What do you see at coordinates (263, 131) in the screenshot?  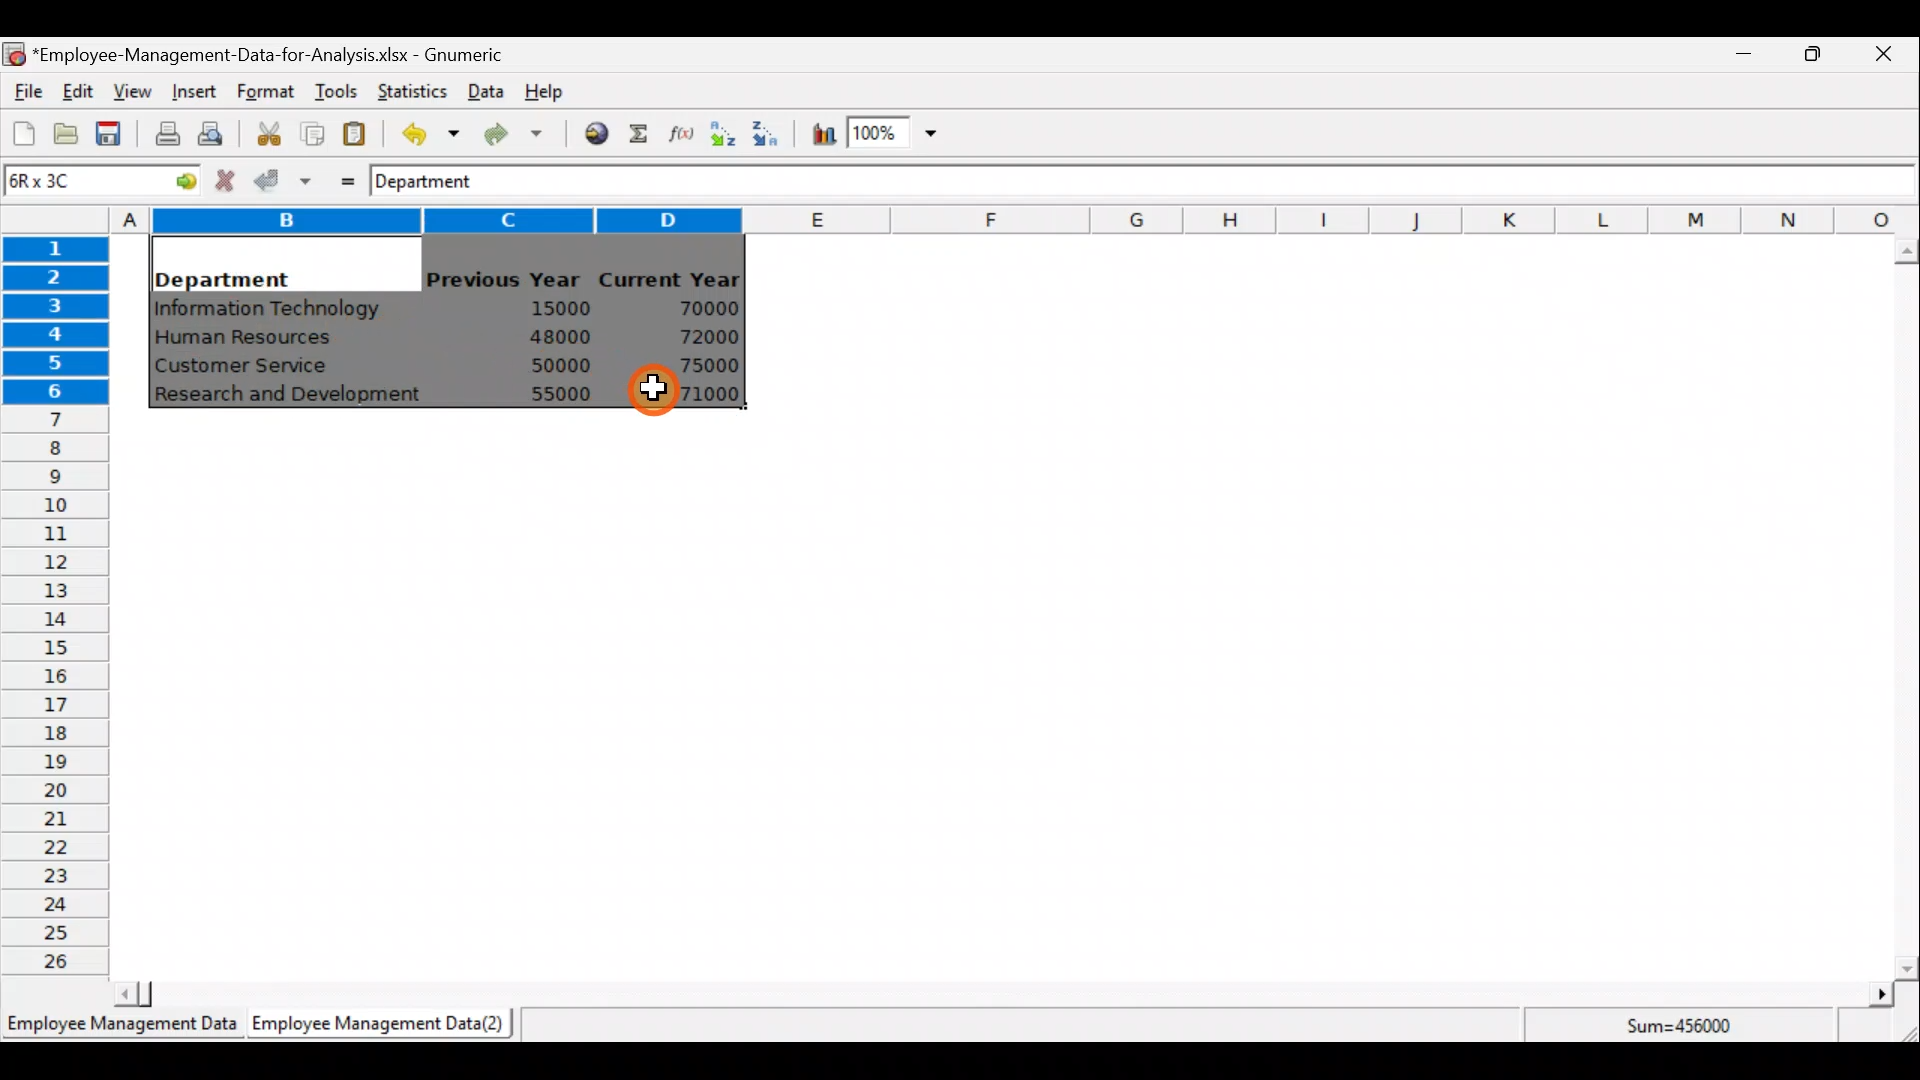 I see `Cut the selection` at bounding box center [263, 131].